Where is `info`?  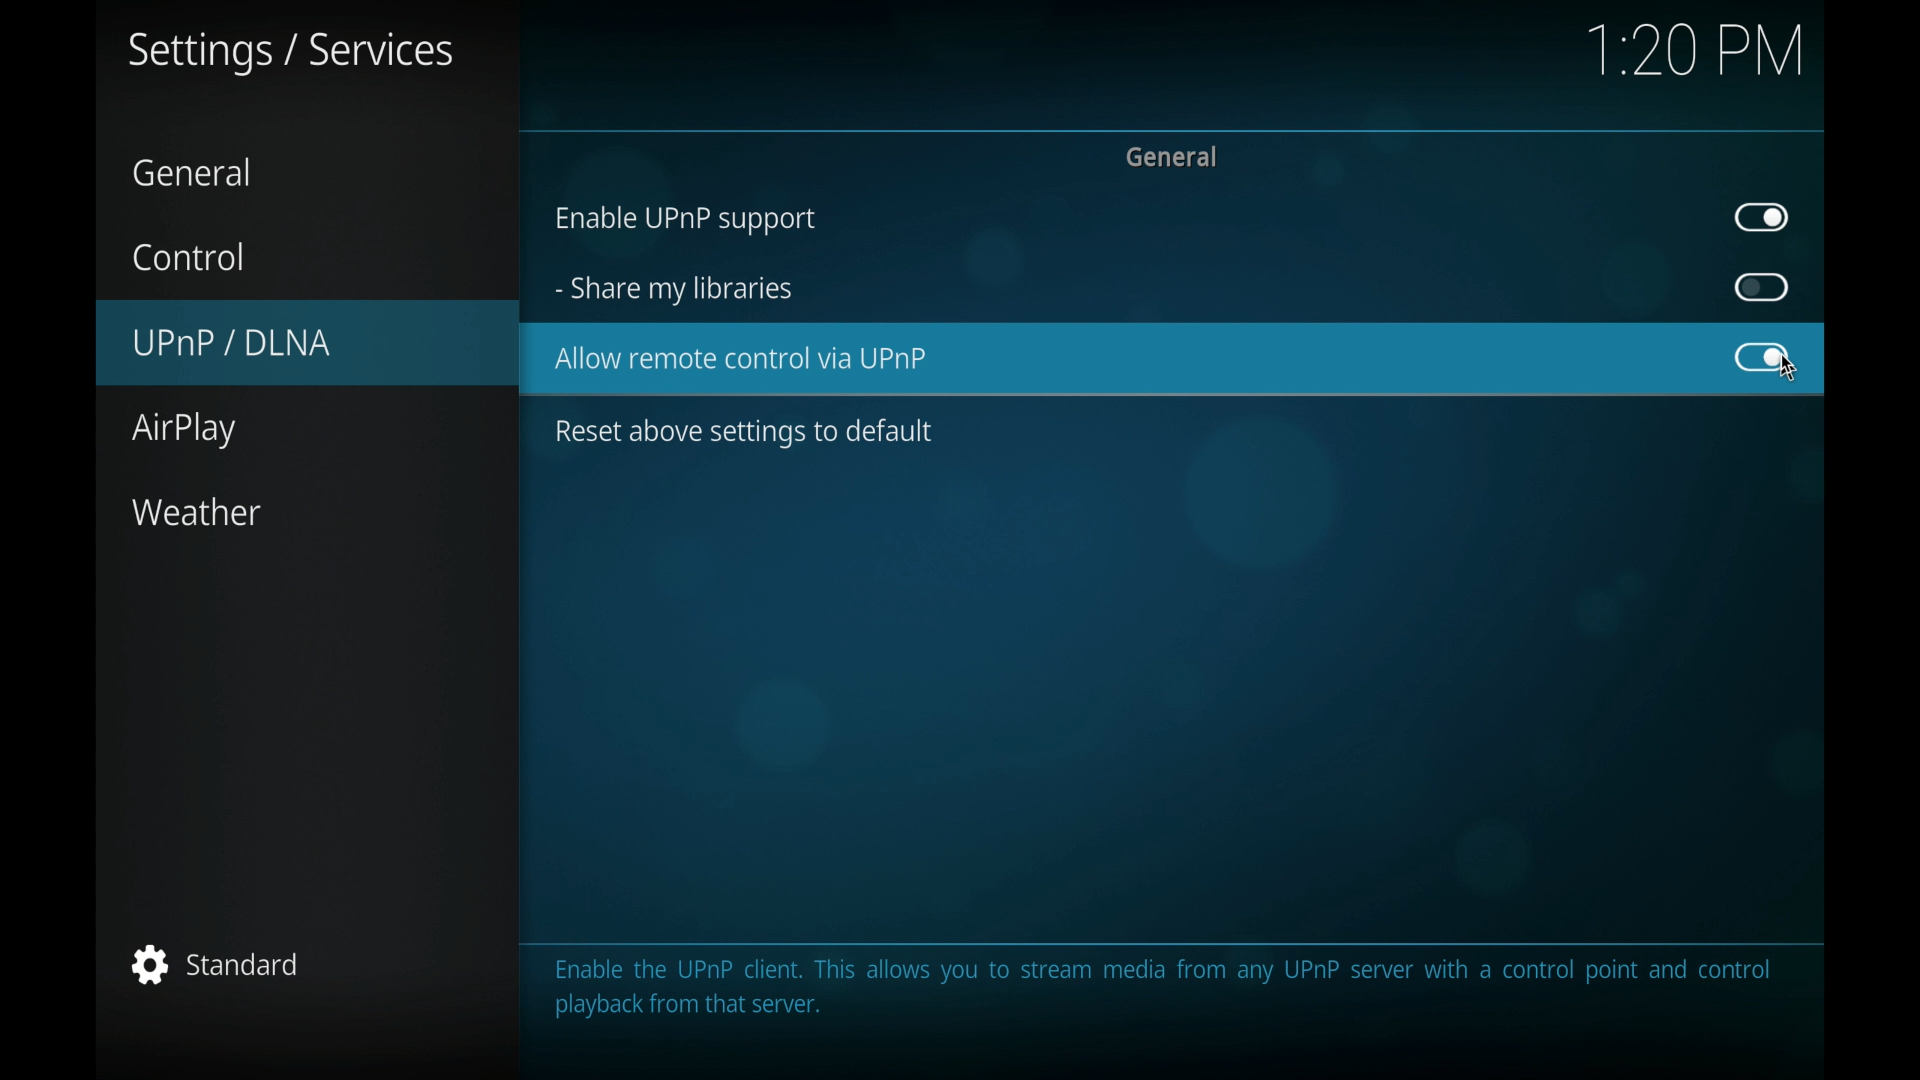
info is located at coordinates (1162, 988).